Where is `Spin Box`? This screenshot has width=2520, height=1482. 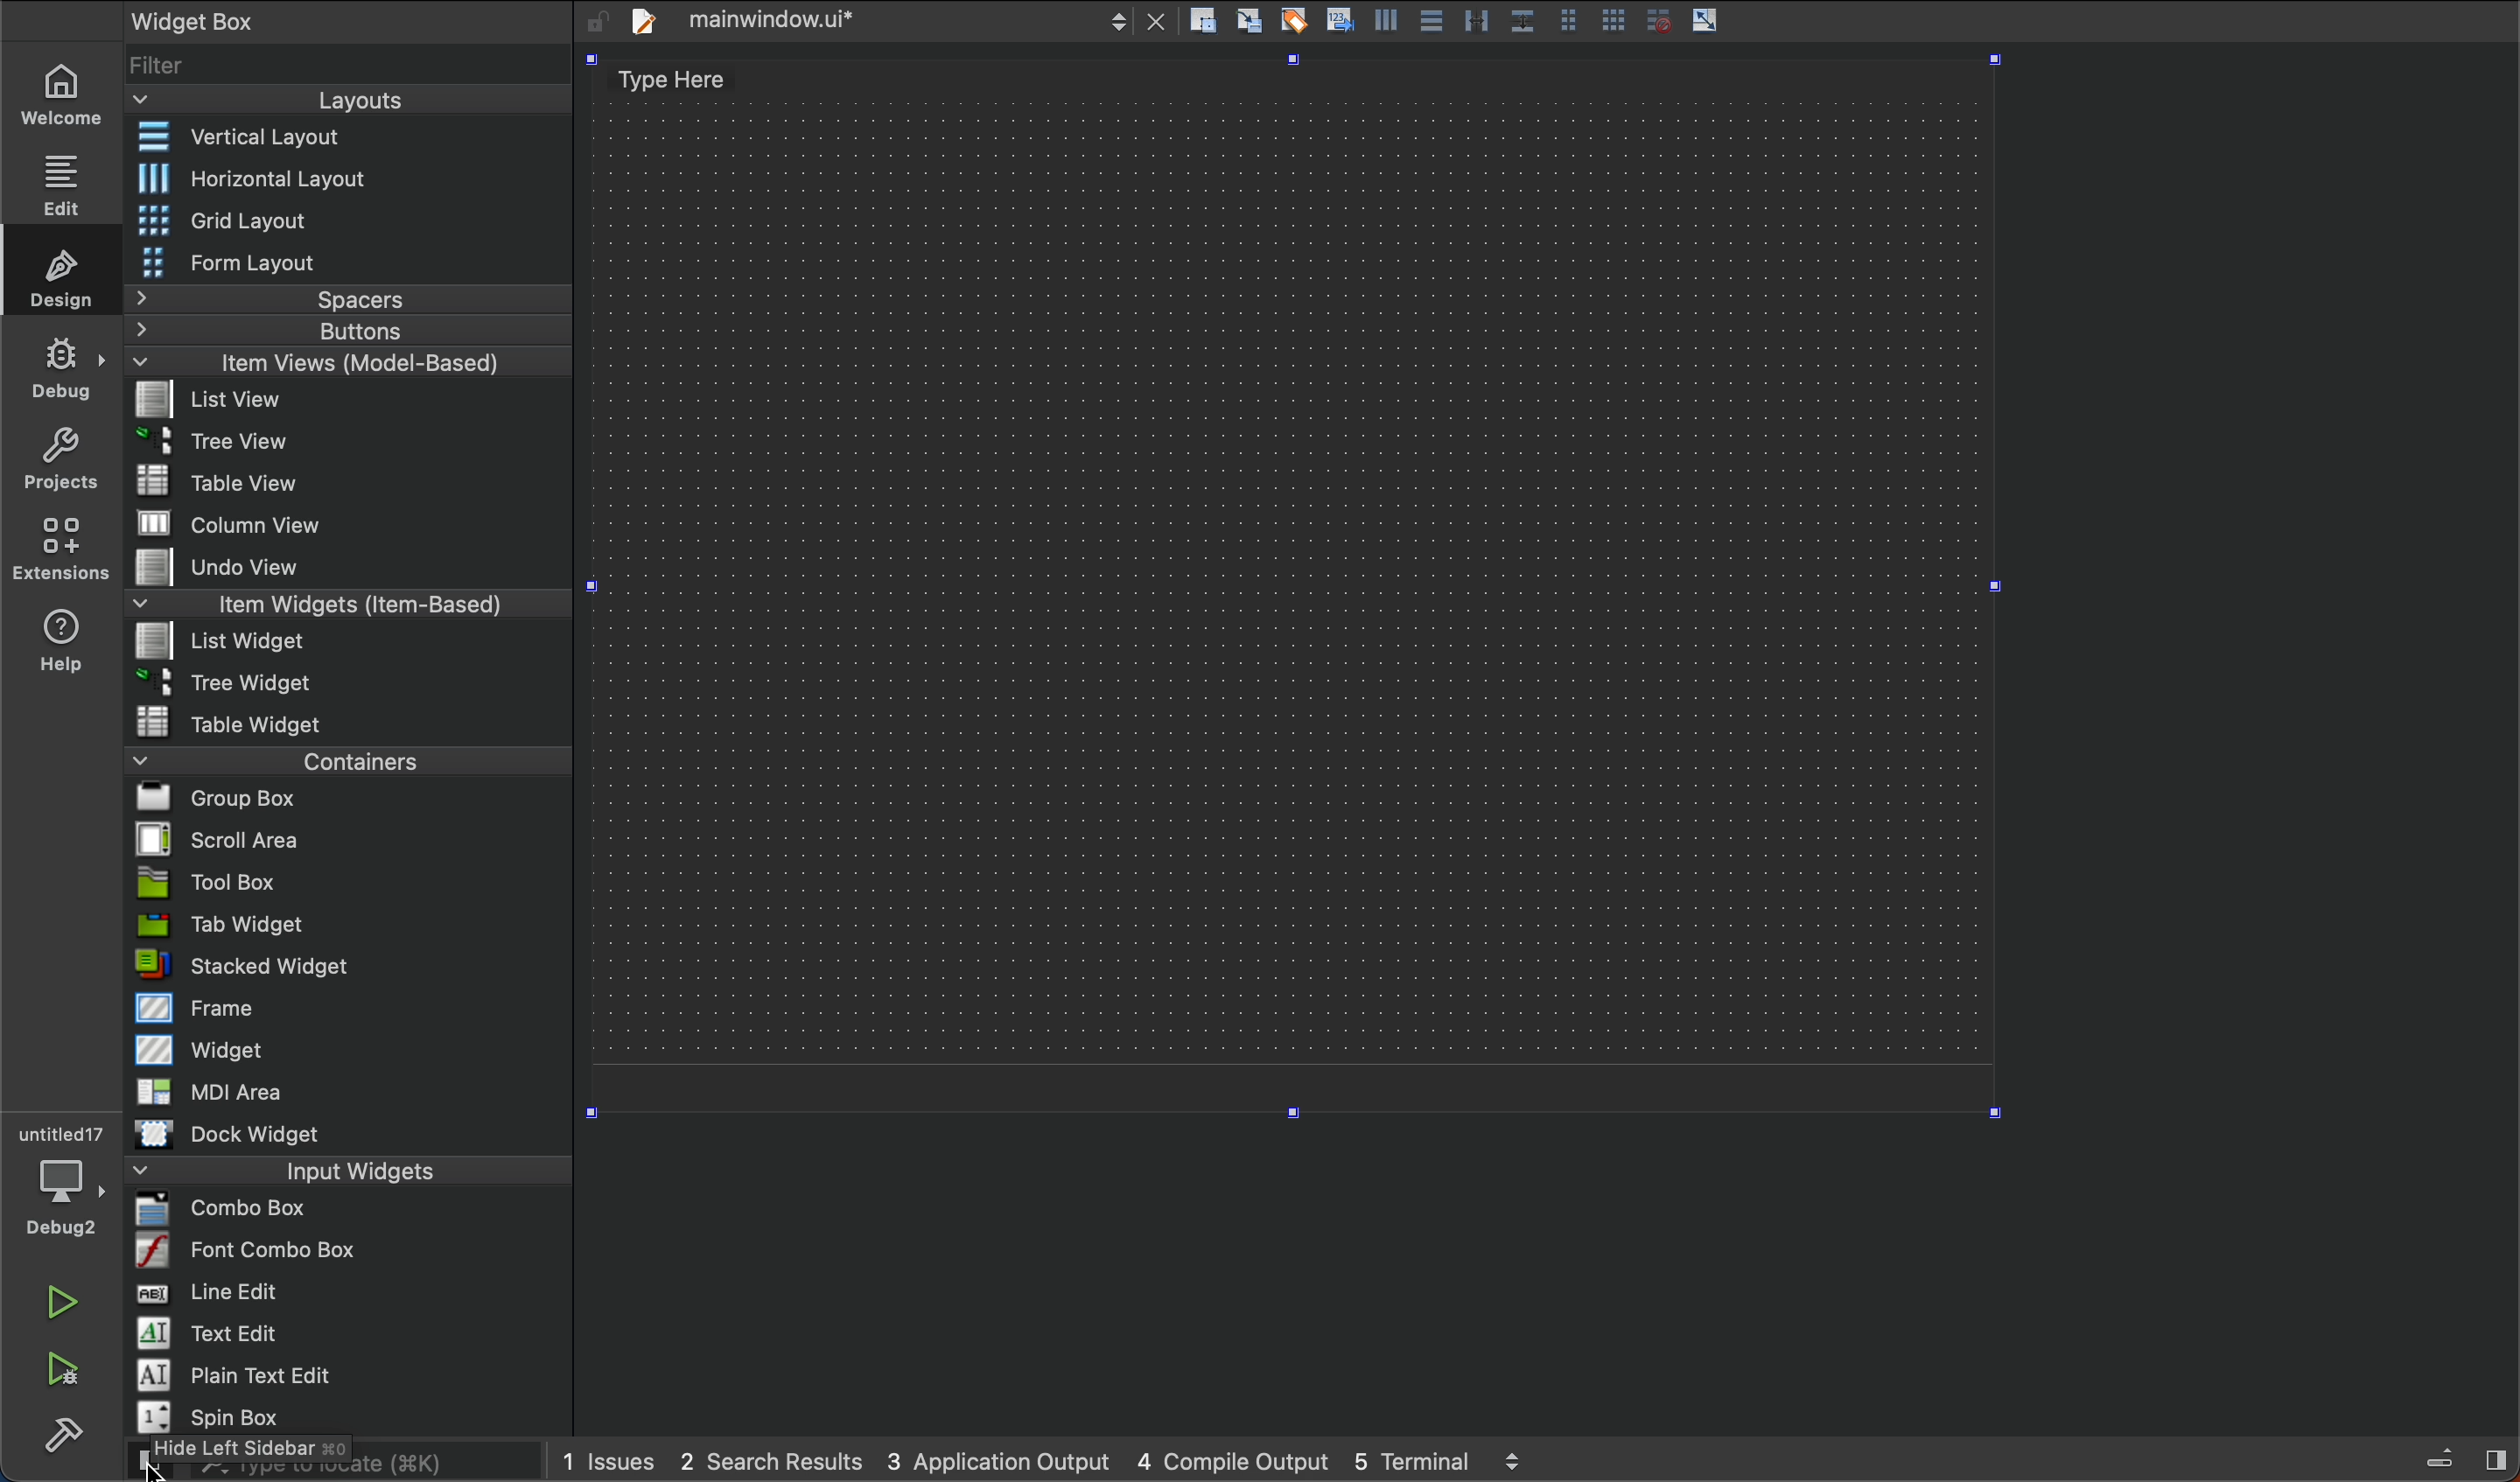 Spin Box is located at coordinates (216, 1416).